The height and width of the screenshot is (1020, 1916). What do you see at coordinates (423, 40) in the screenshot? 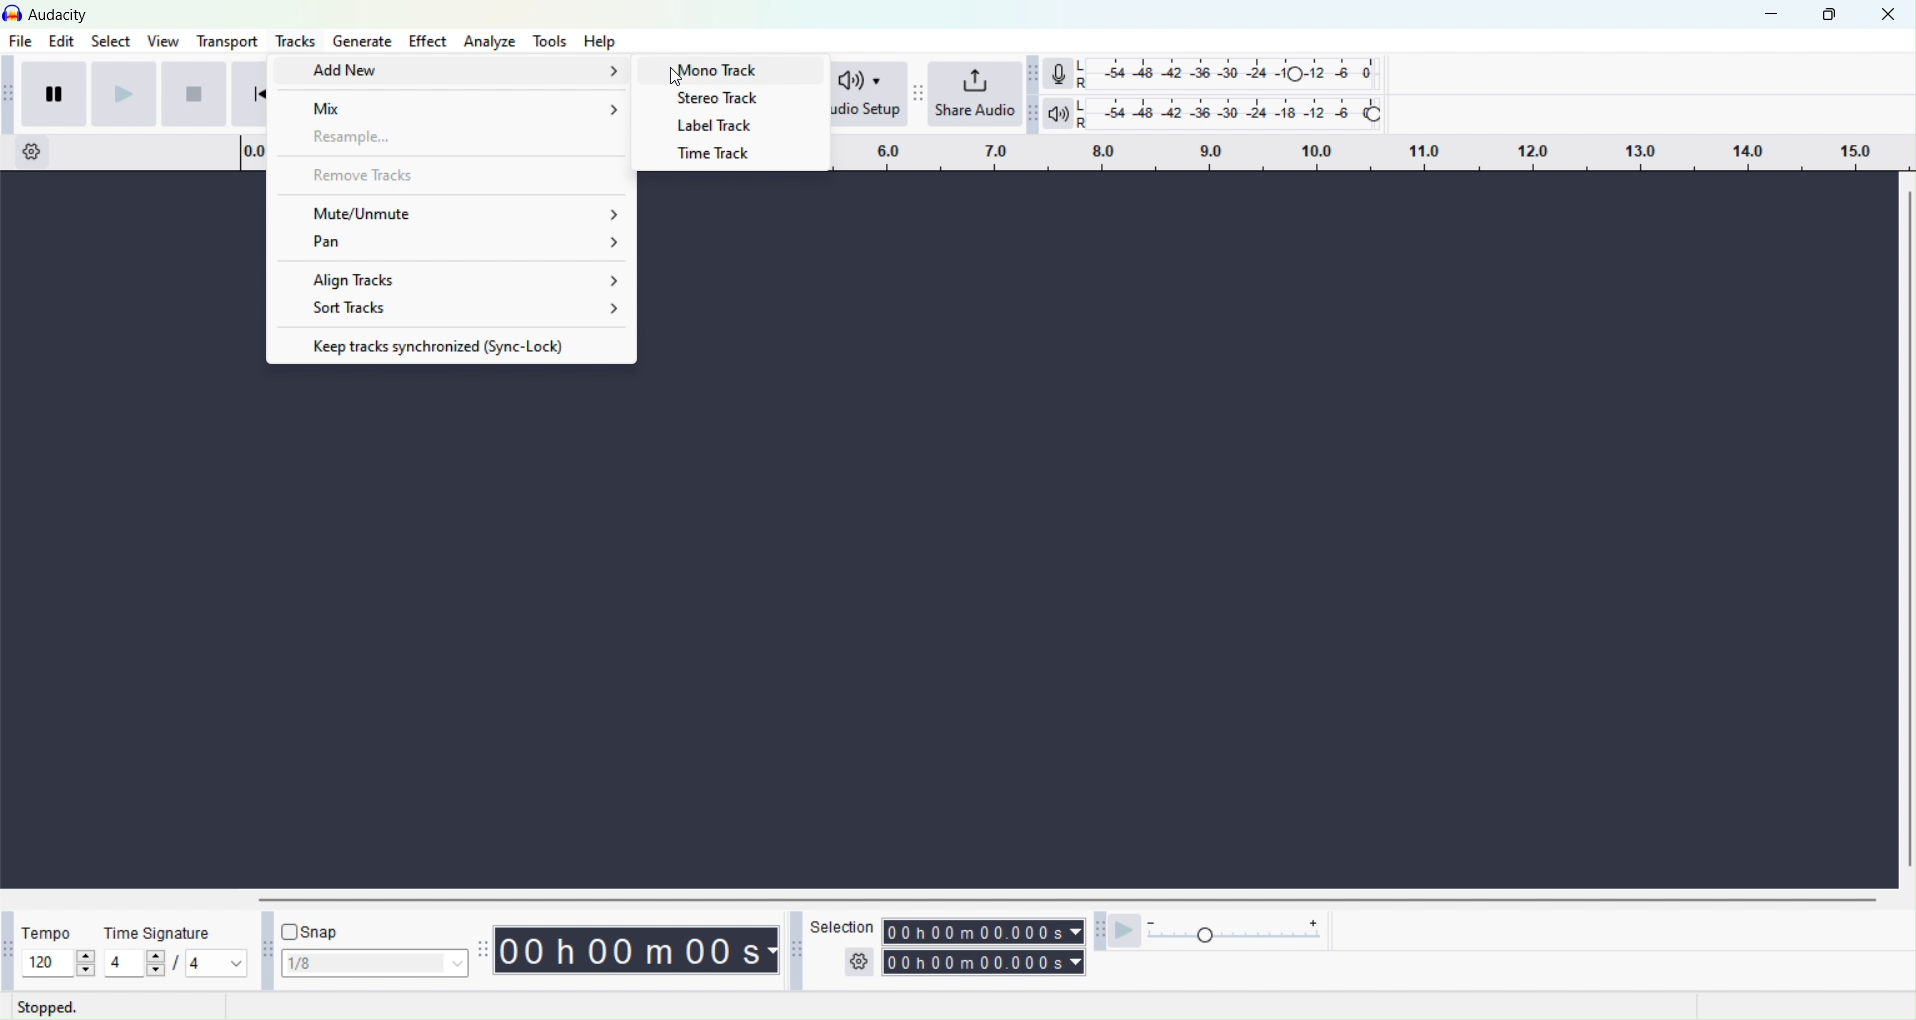
I see `Effect` at bounding box center [423, 40].